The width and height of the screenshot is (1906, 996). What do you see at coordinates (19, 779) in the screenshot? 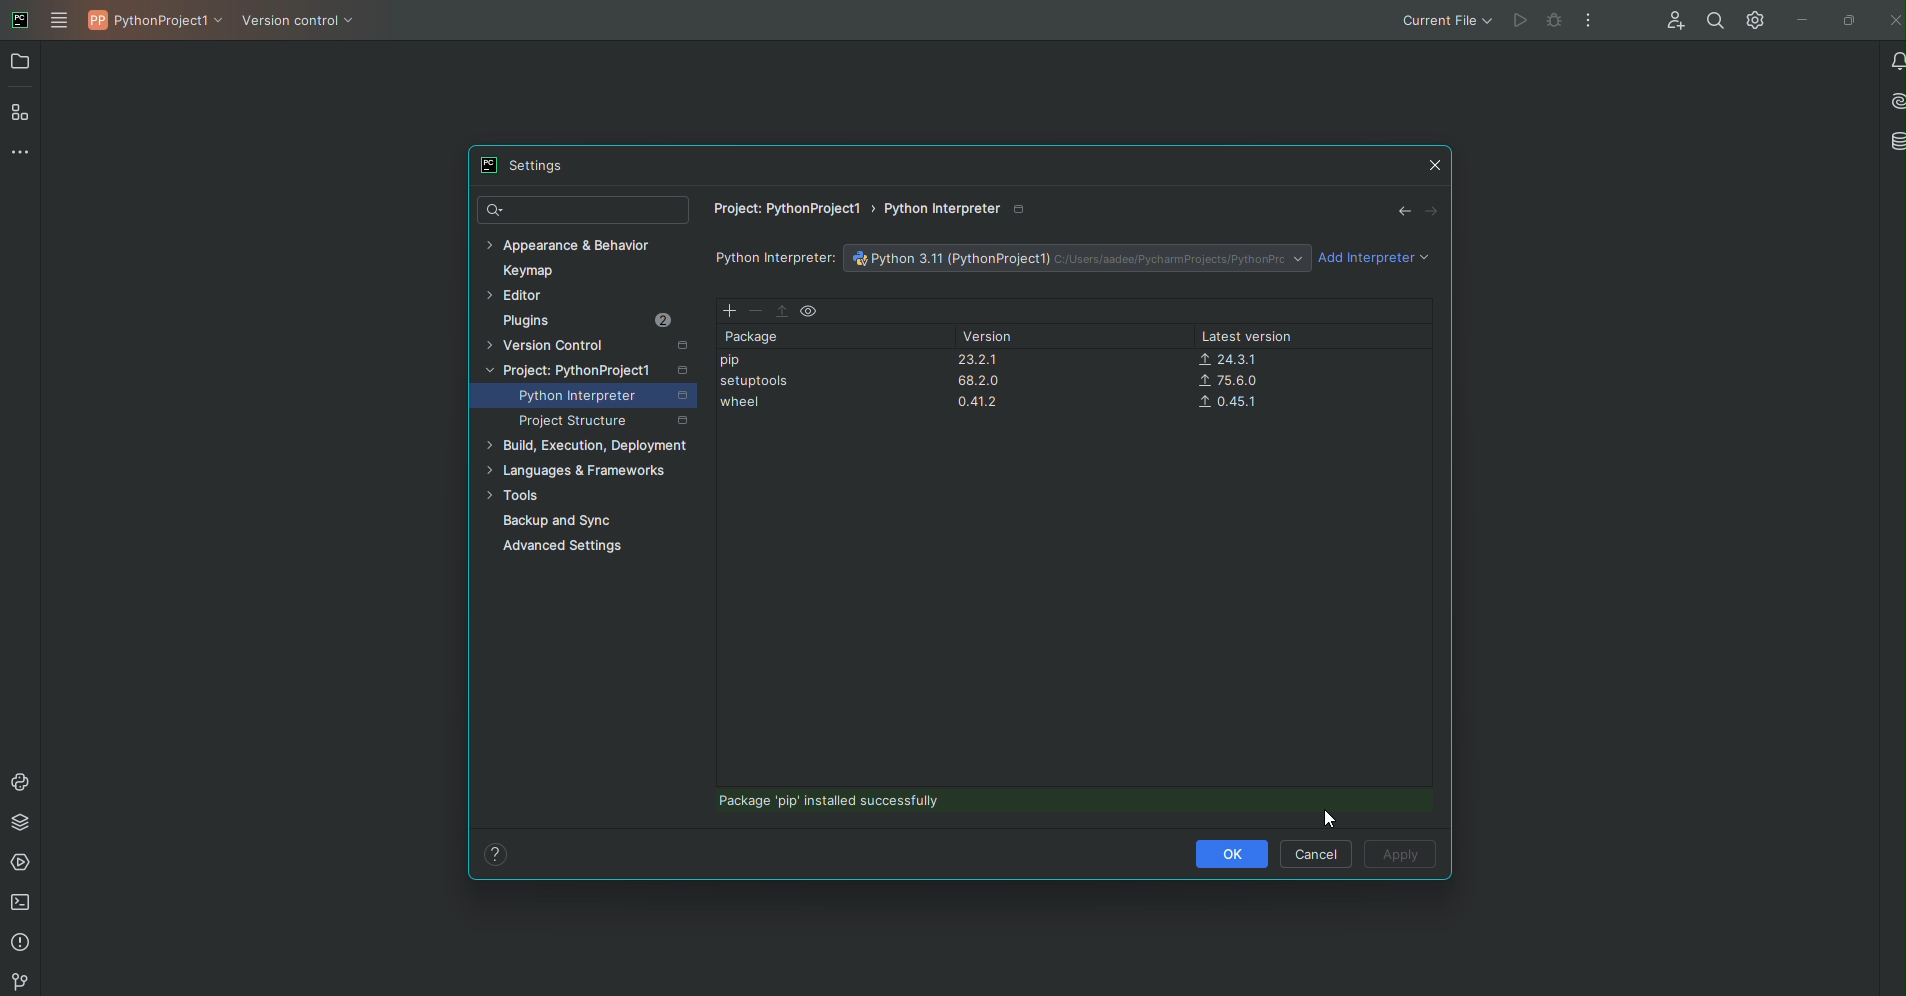
I see `Console` at bounding box center [19, 779].